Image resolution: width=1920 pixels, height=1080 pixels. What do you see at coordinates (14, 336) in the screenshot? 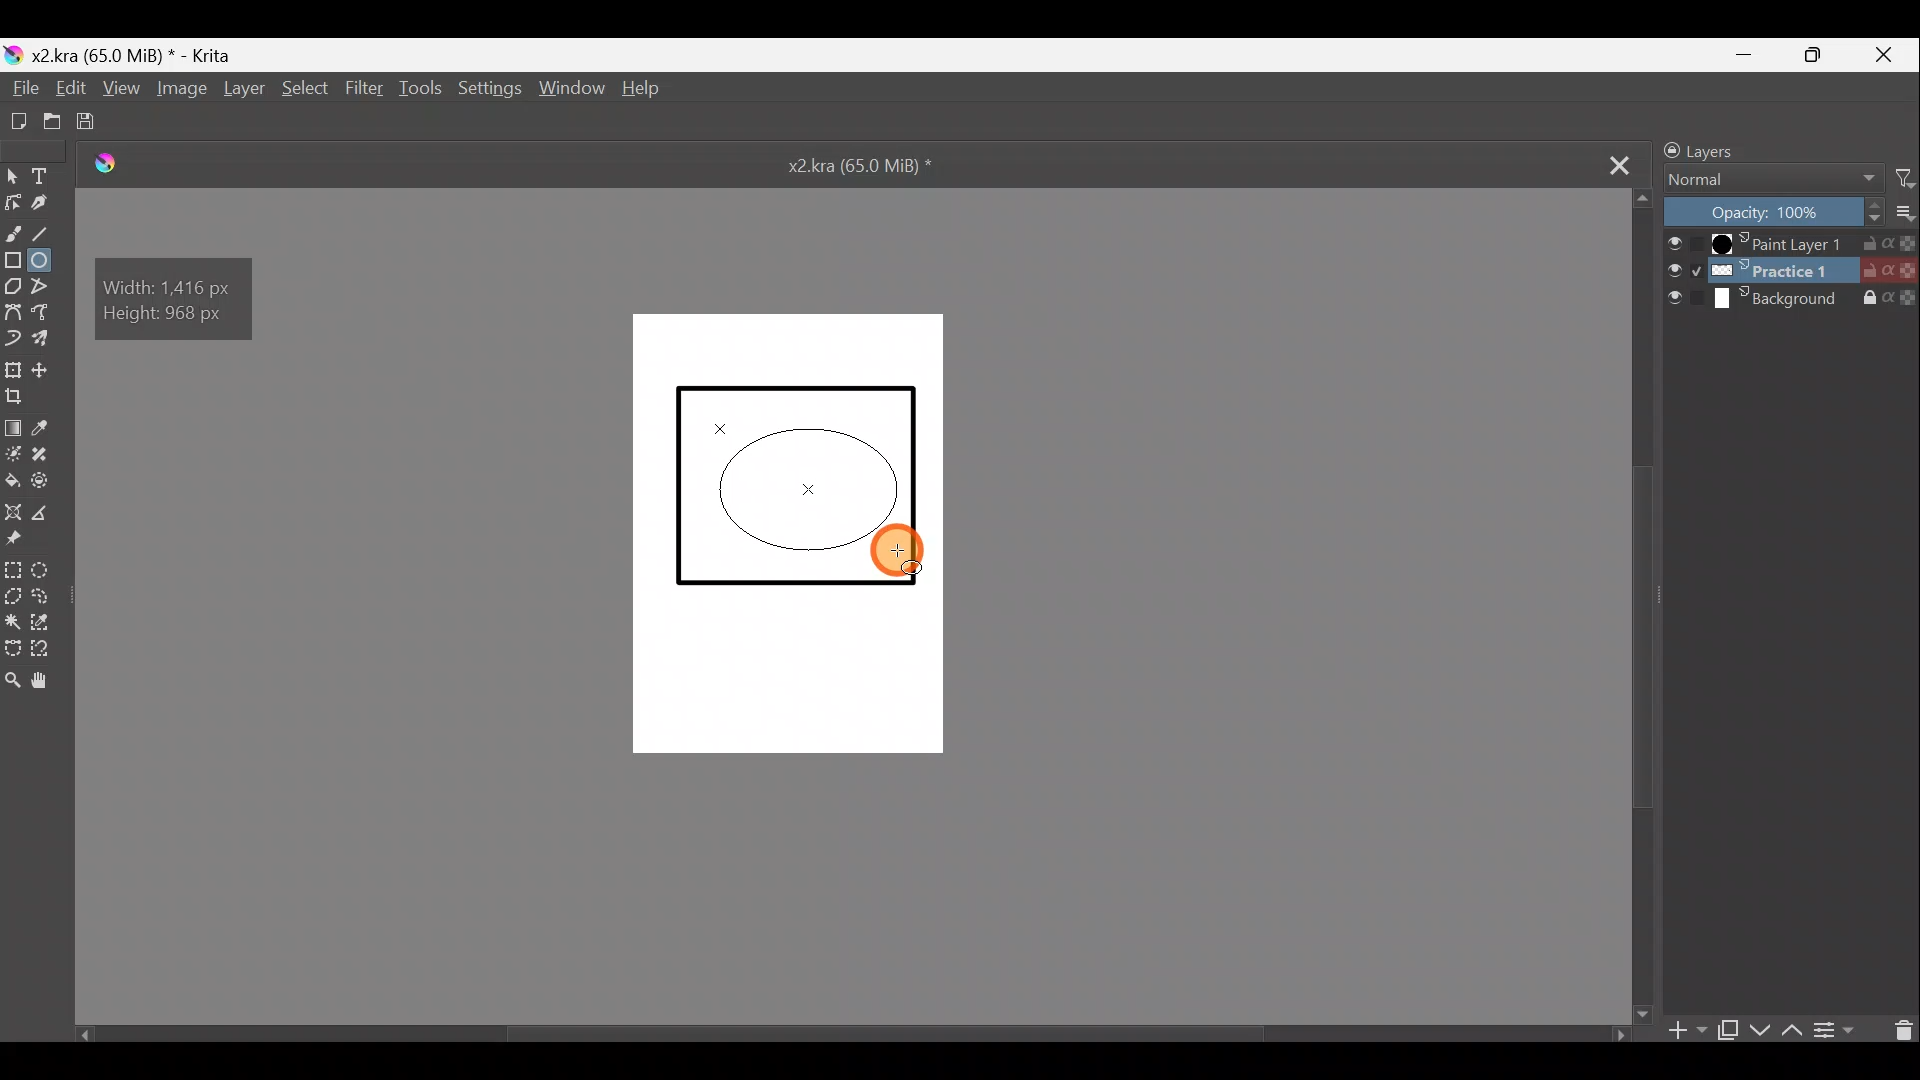
I see `Magnetic curve tool` at bounding box center [14, 336].